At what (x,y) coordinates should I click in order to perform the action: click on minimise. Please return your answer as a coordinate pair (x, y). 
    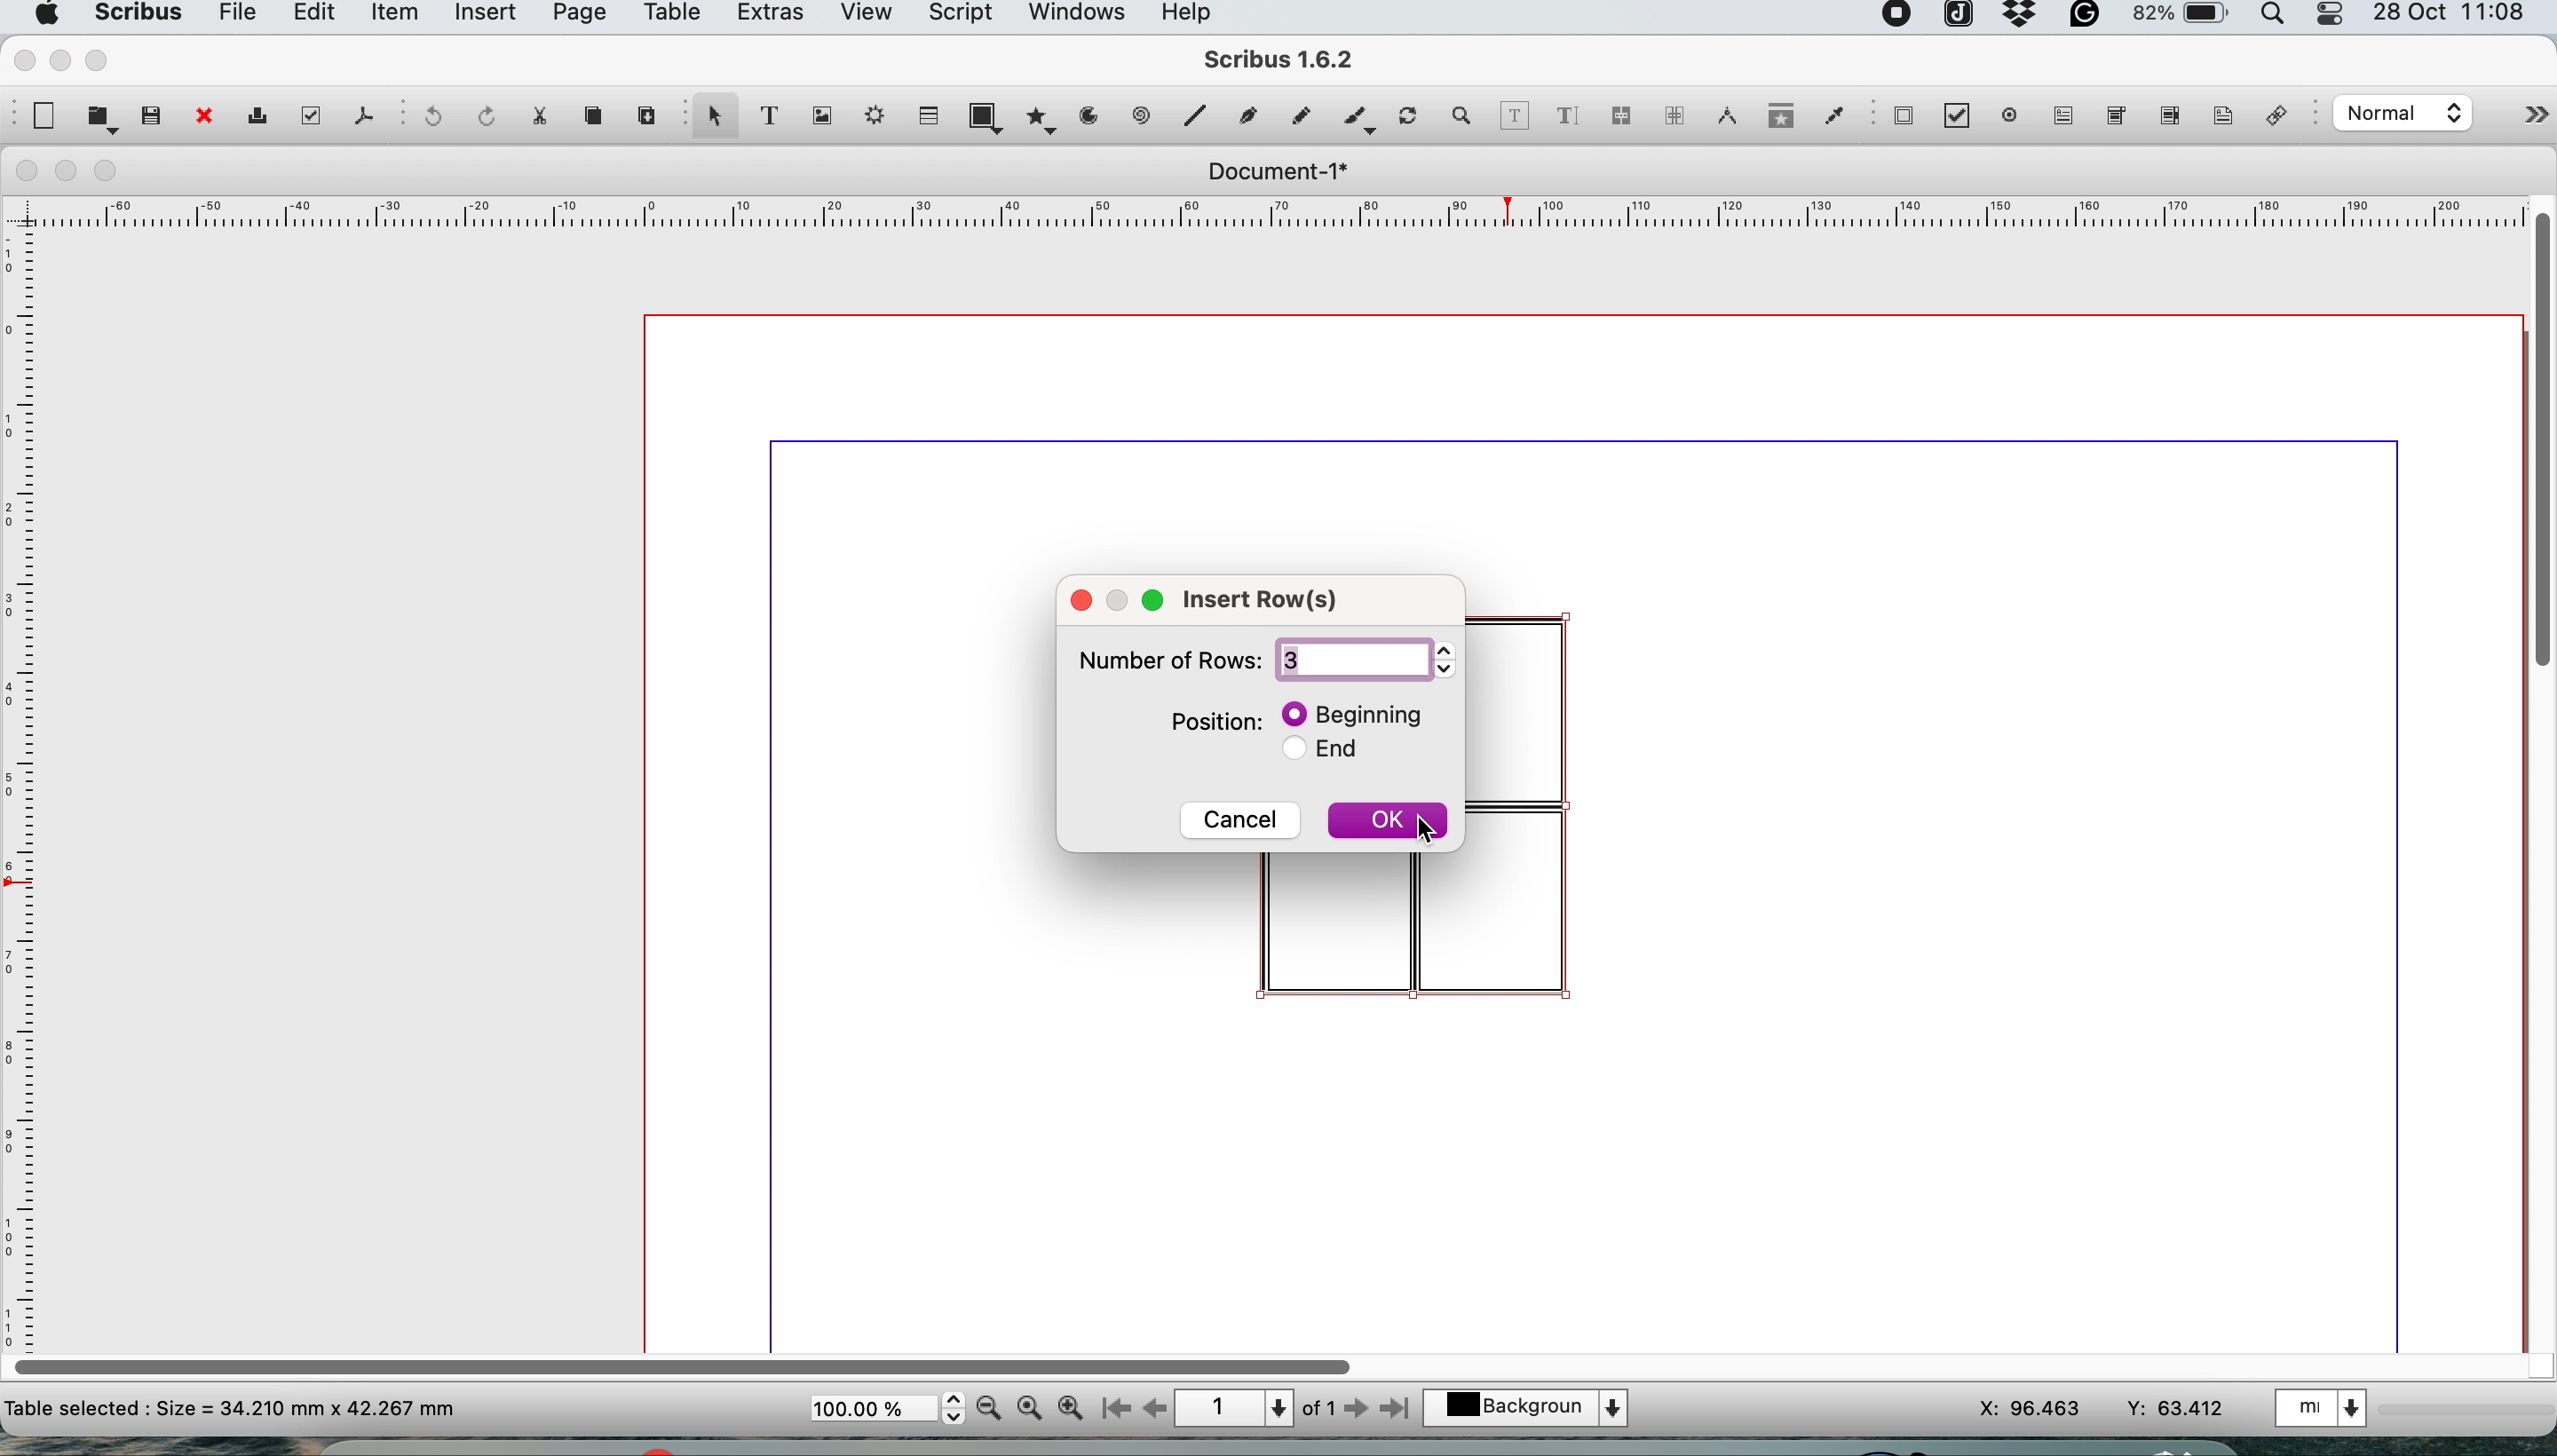
    Looking at the image, I should click on (68, 172).